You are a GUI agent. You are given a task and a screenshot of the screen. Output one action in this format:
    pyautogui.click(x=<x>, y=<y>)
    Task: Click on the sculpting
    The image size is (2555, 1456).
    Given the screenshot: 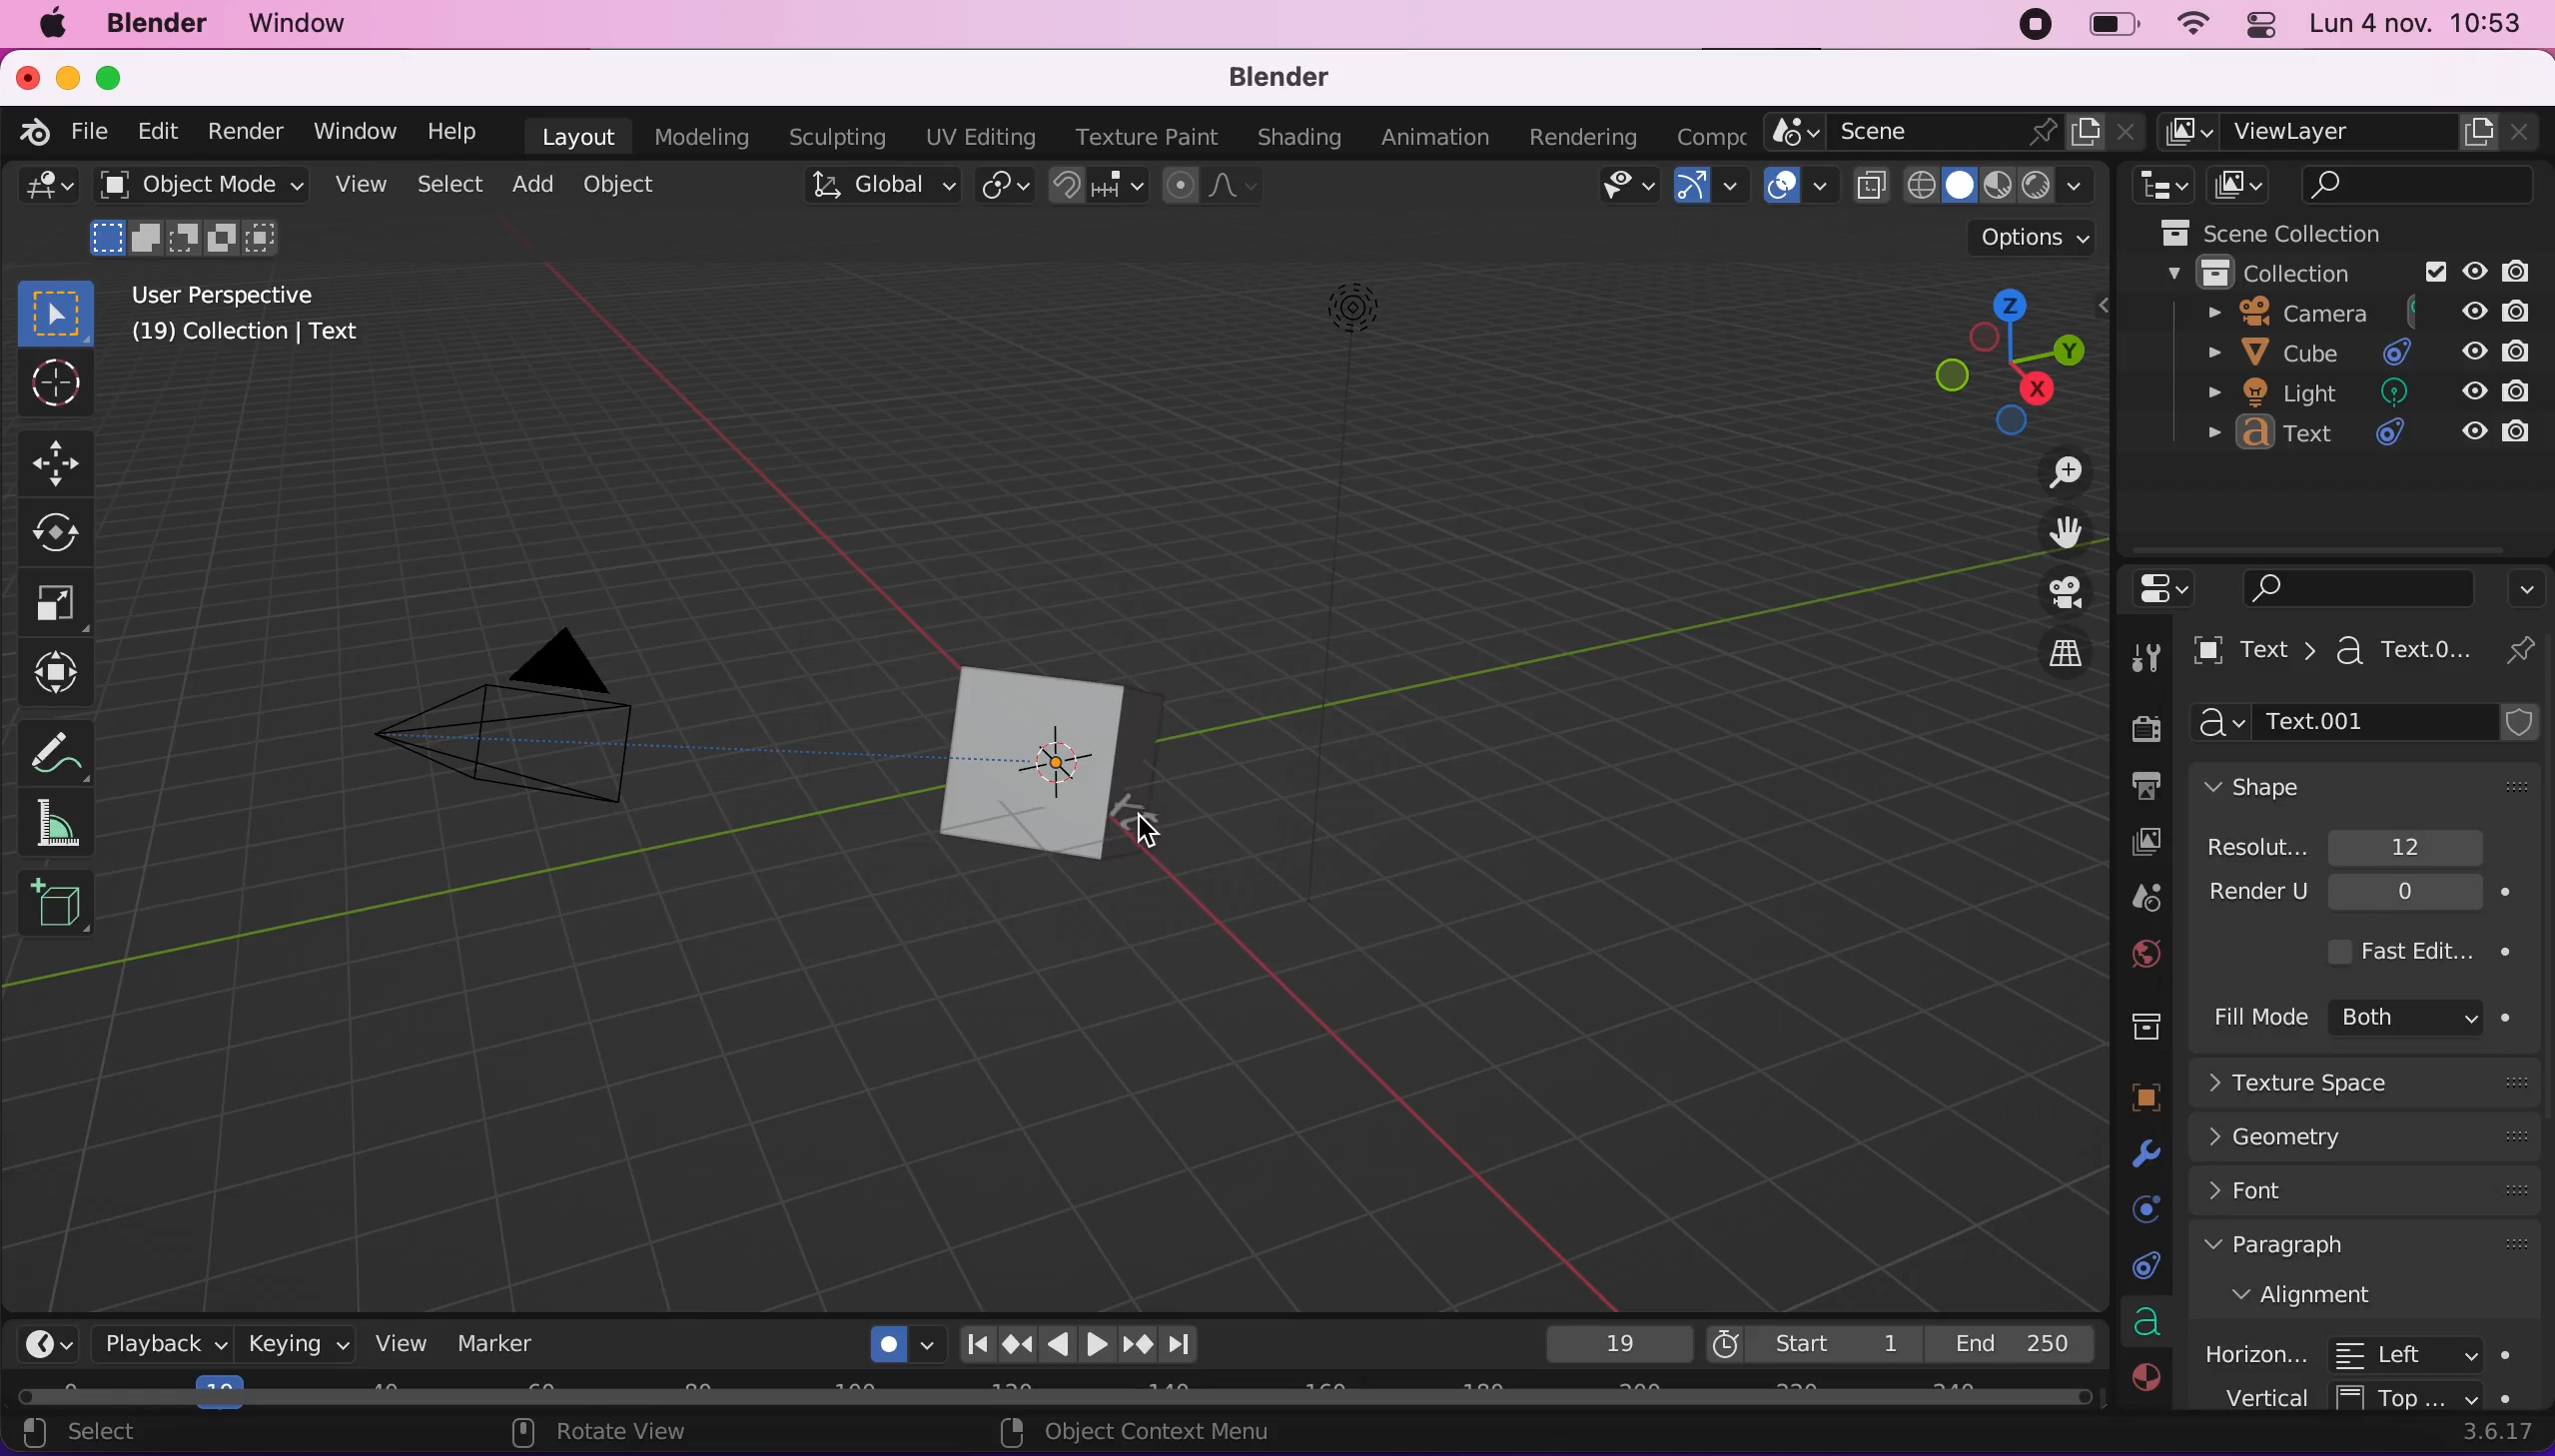 What is the action you would take?
    pyautogui.click(x=842, y=139)
    